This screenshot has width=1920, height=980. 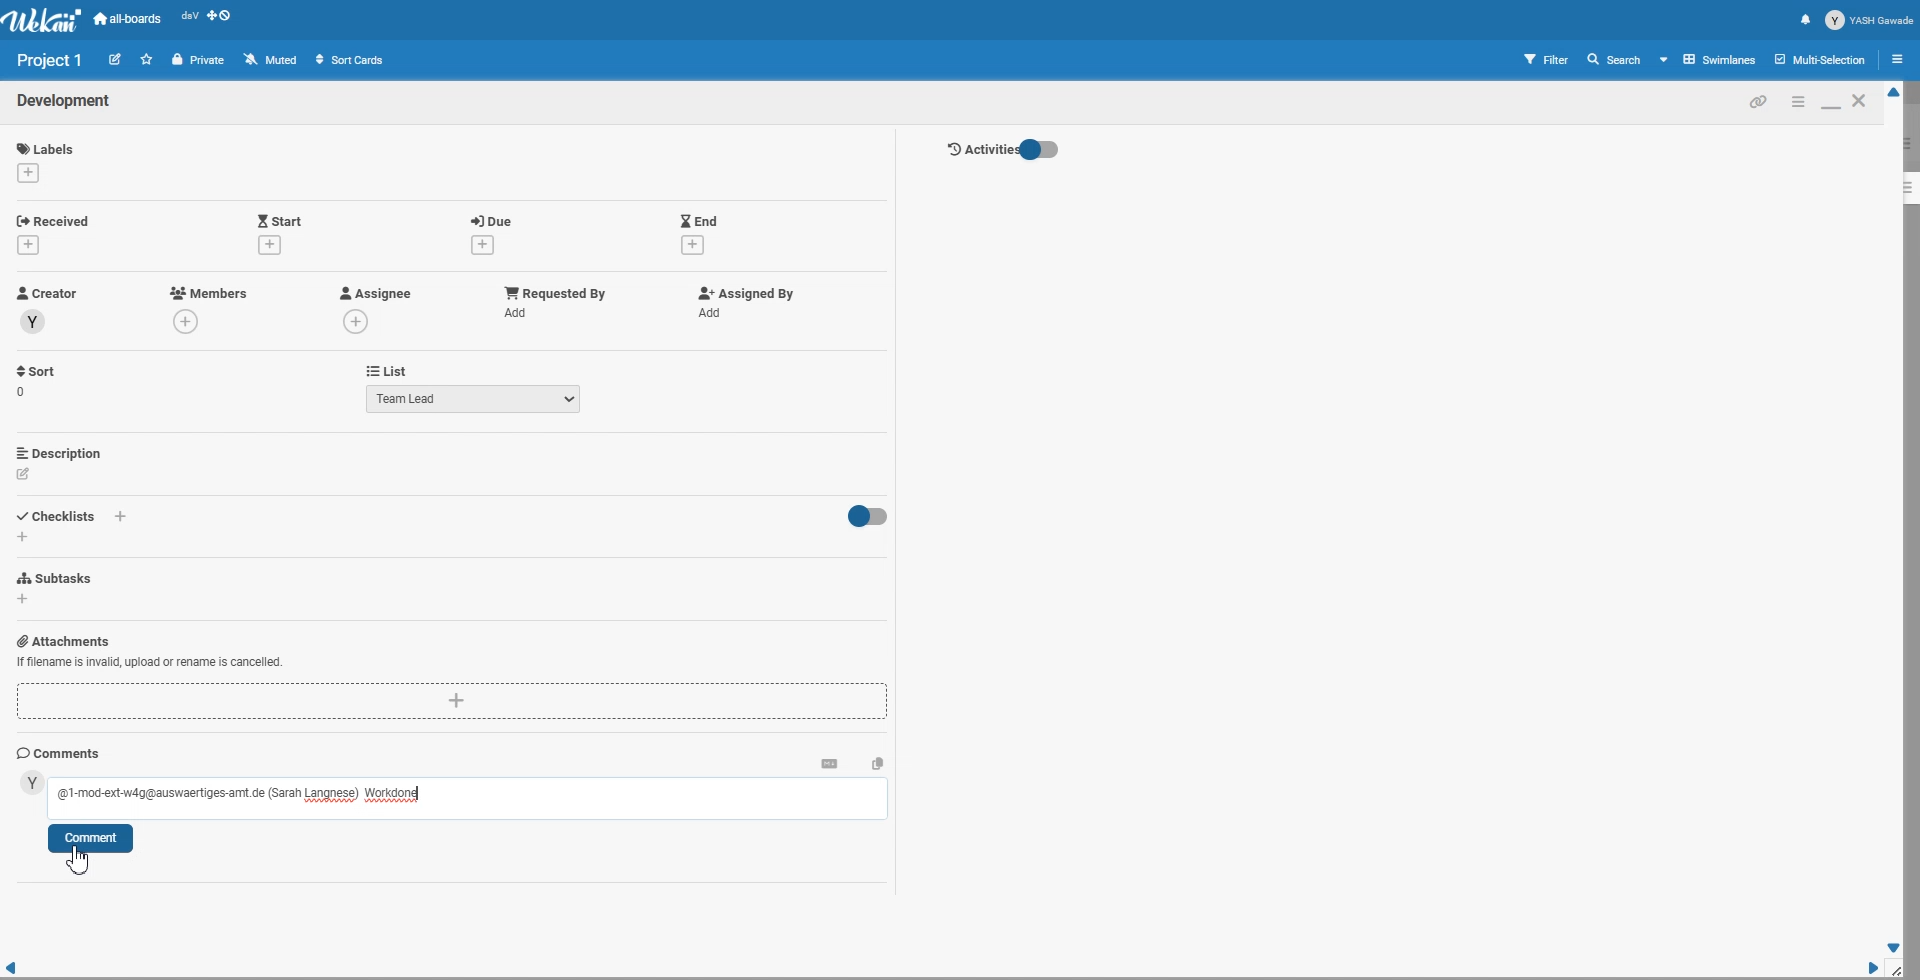 I want to click on Team Lead, so click(x=474, y=398).